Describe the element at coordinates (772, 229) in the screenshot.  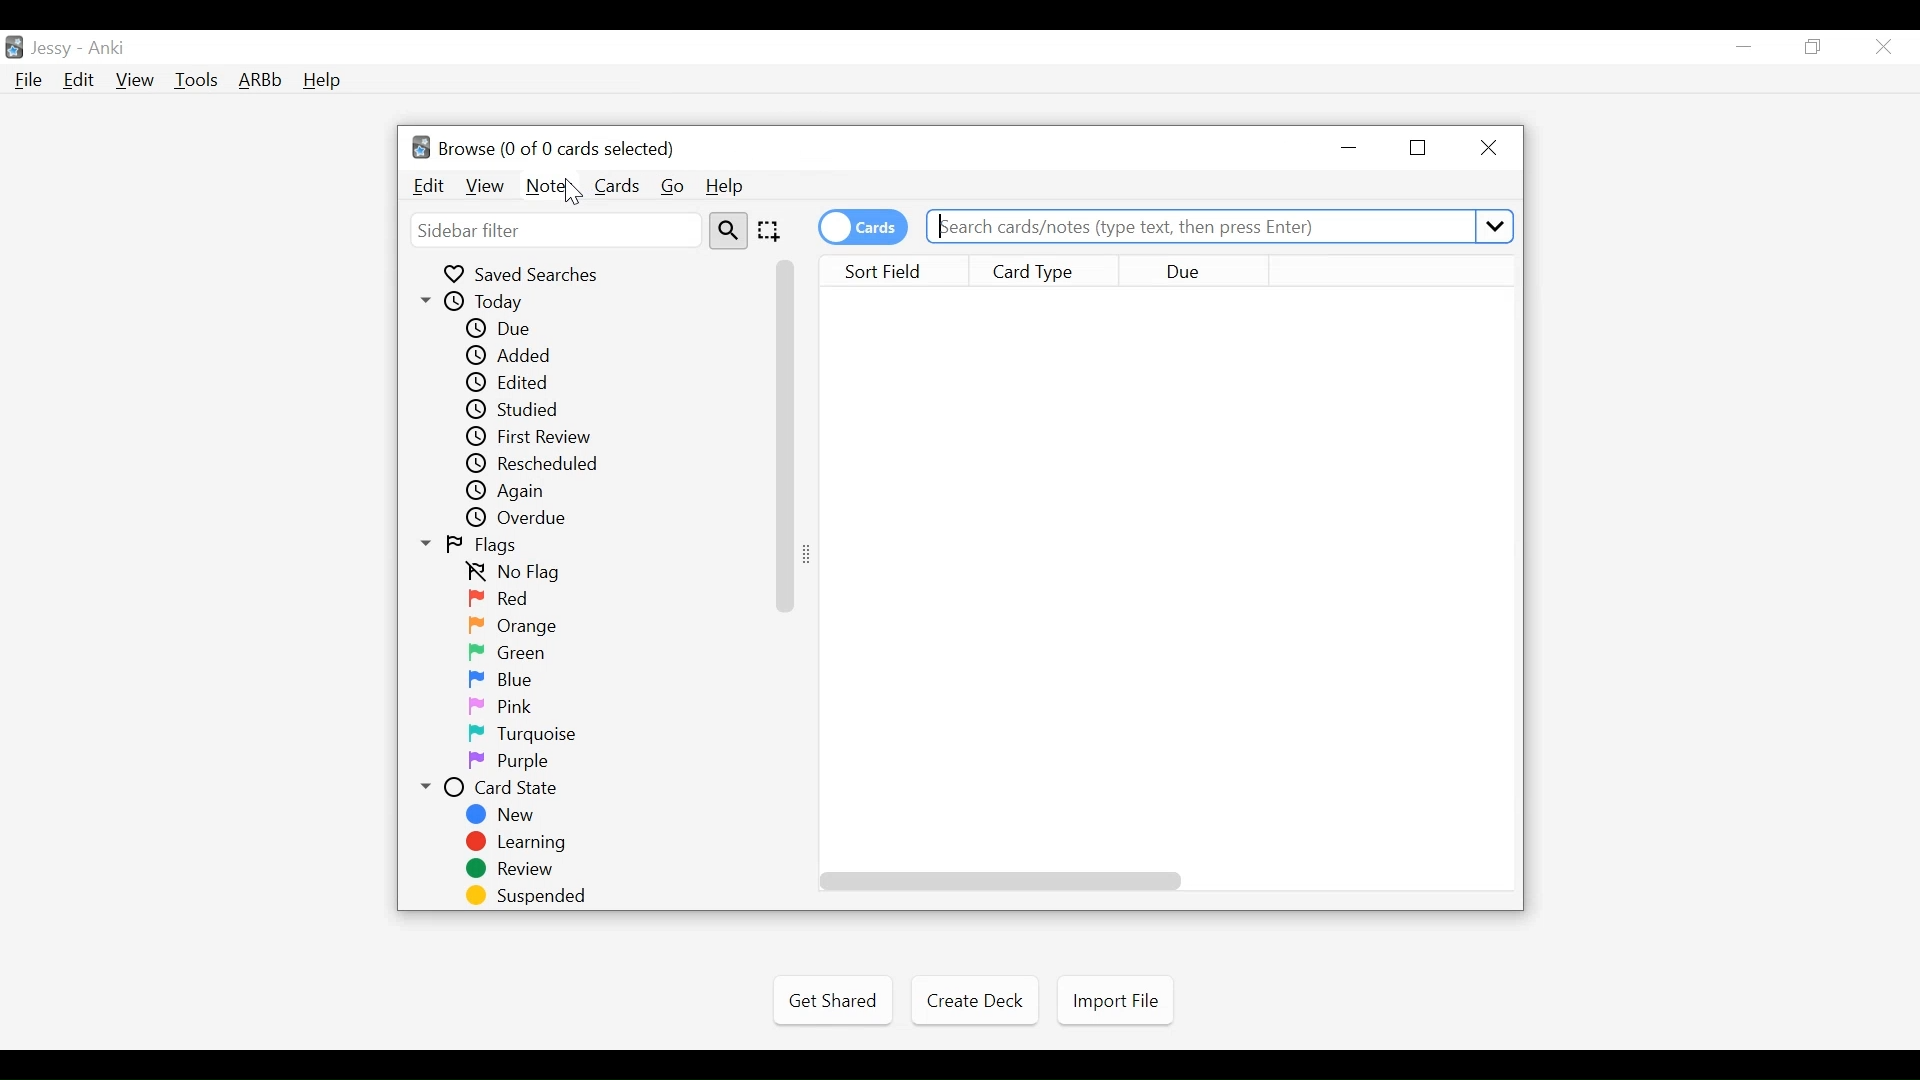
I see `Selection Tool` at that location.